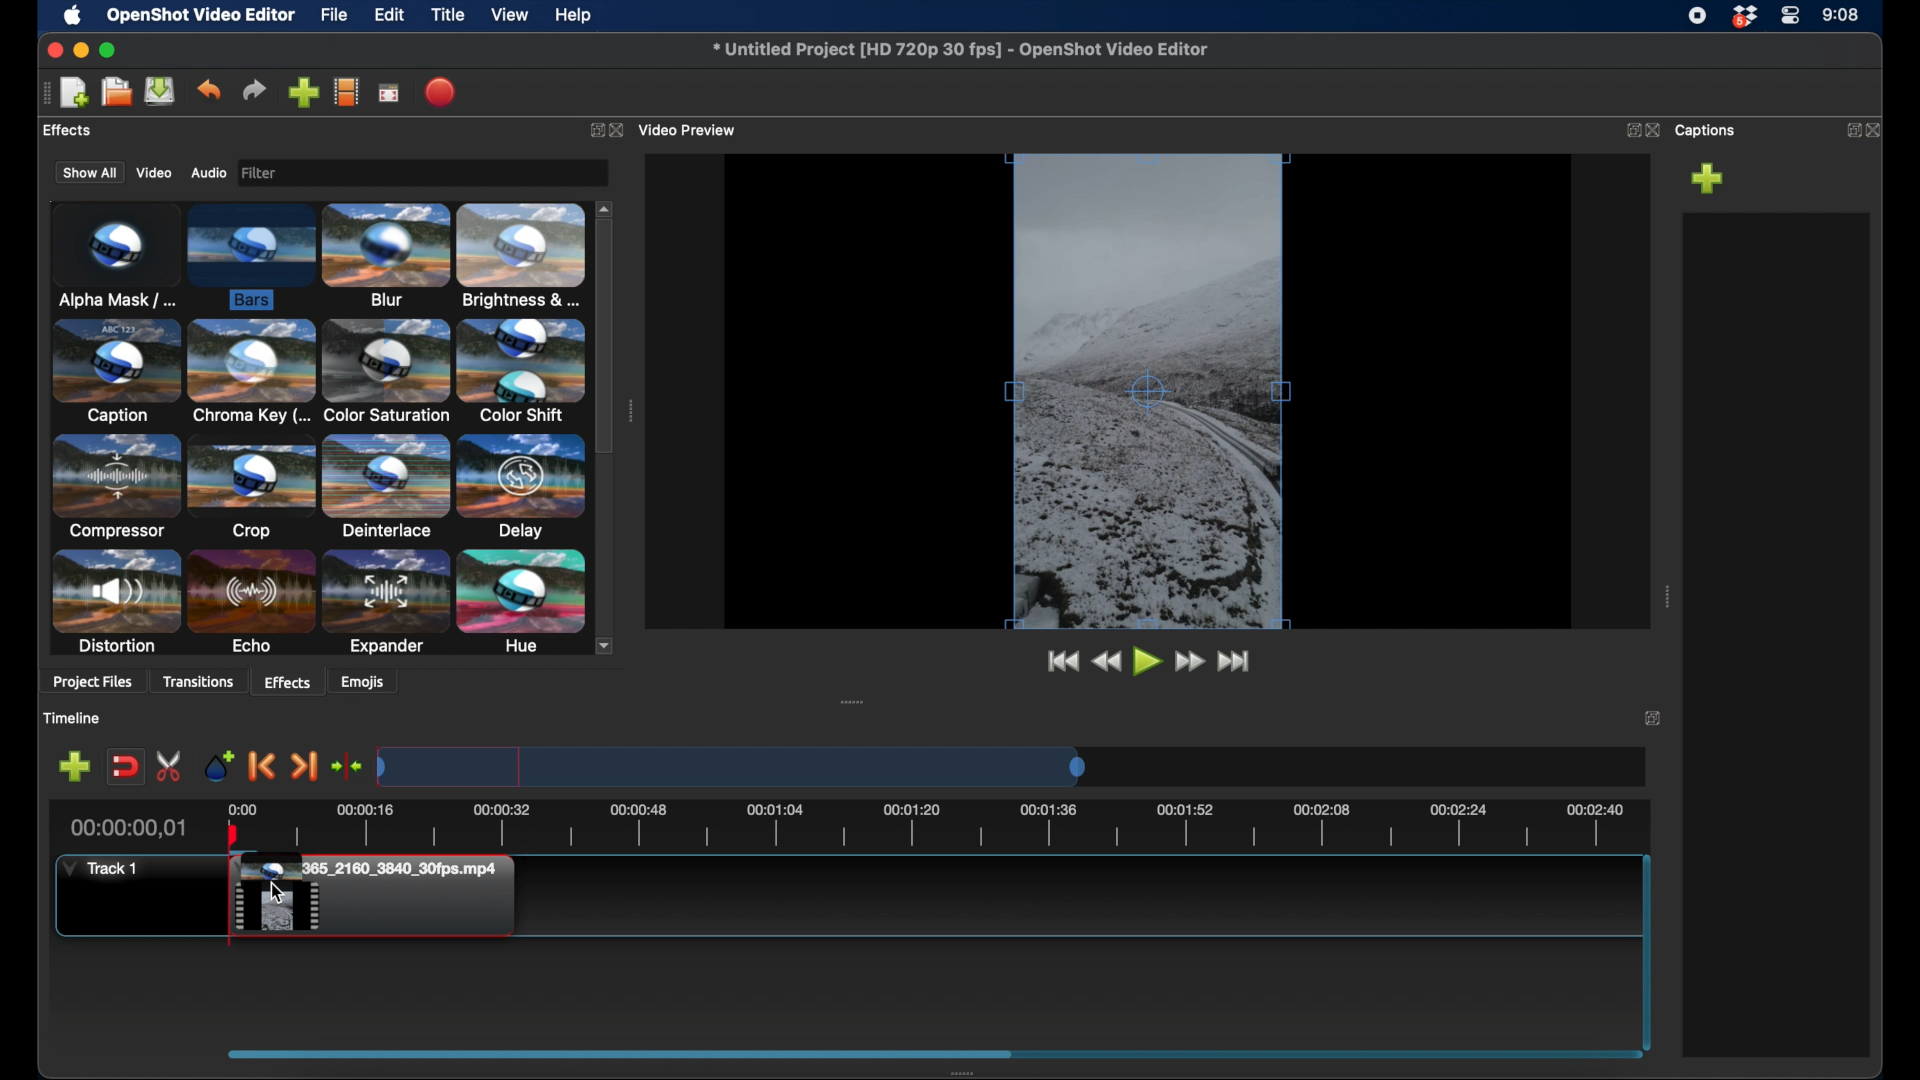 This screenshot has height=1080, width=1920. I want to click on close, so click(621, 129).